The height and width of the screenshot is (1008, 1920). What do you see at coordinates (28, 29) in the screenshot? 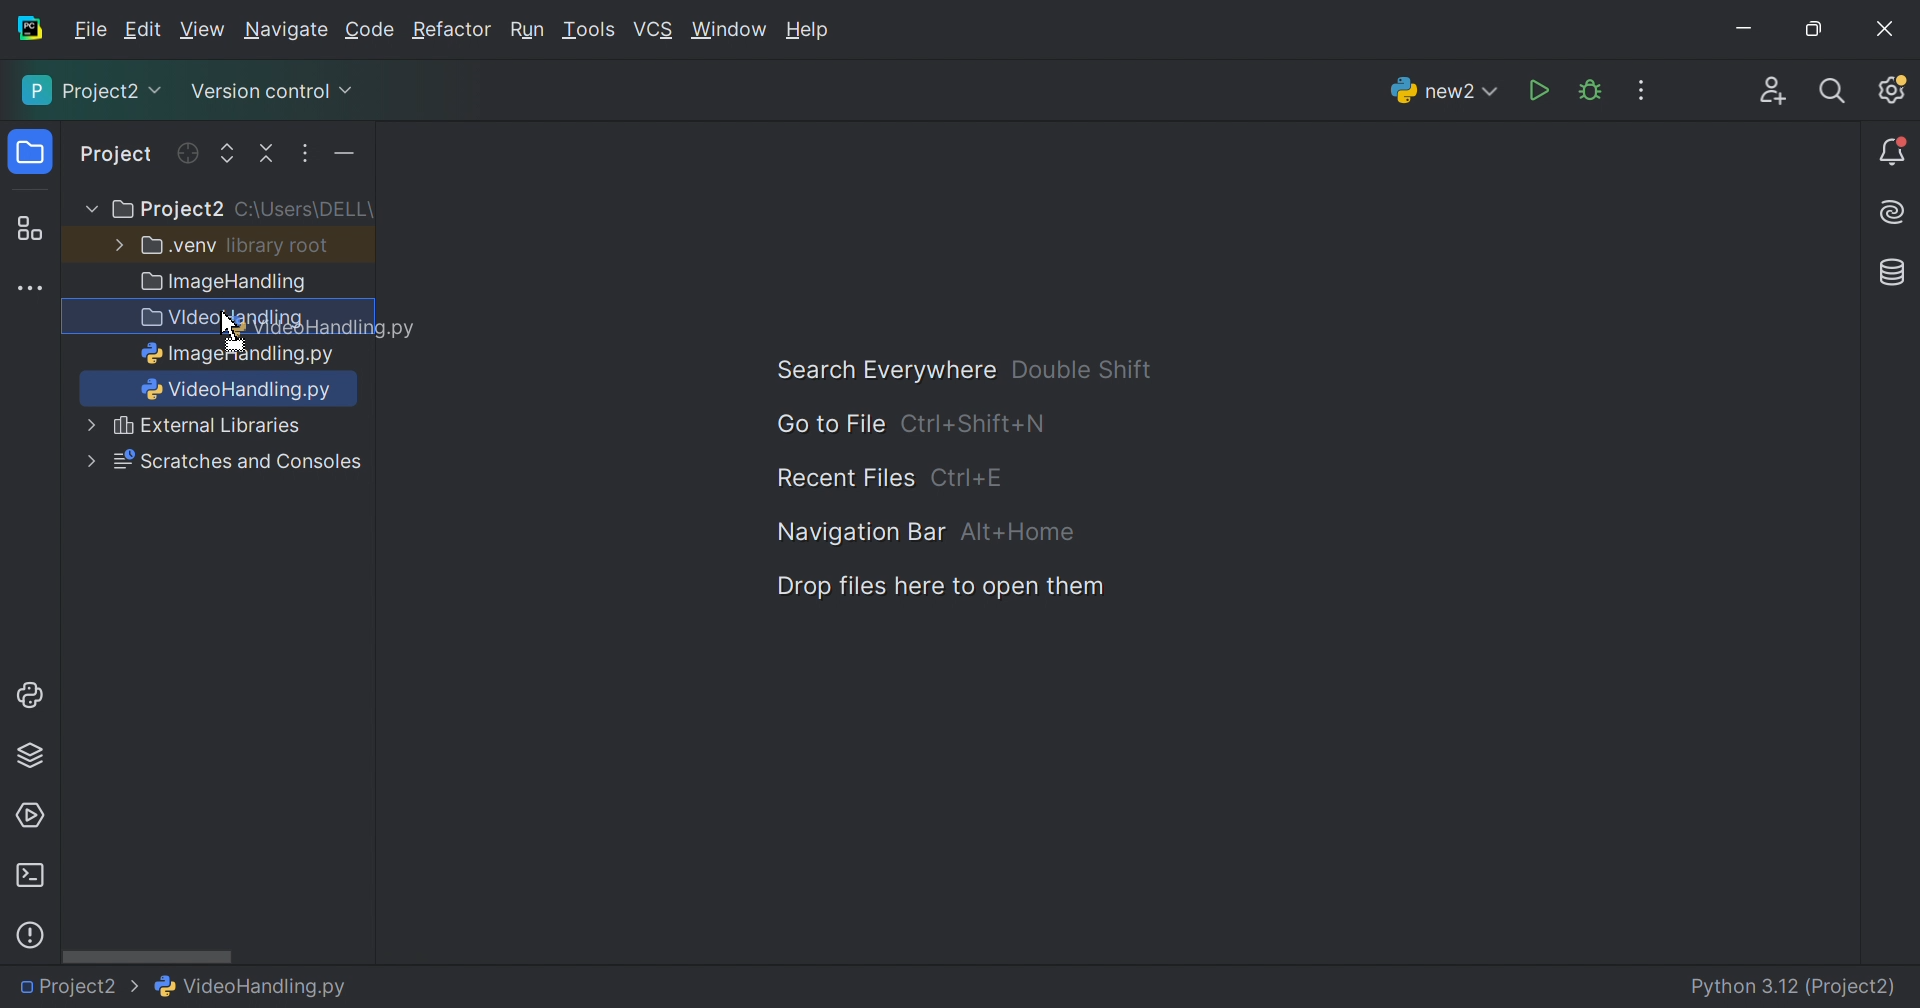
I see `PyCharm icon` at bounding box center [28, 29].